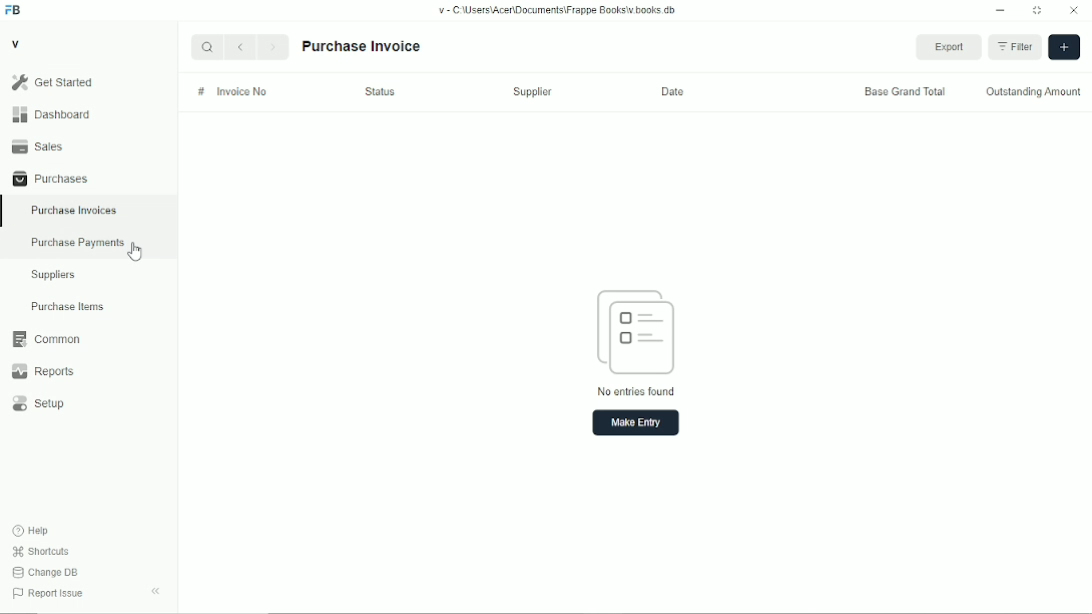  I want to click on Report Issue, so click(49, 593).